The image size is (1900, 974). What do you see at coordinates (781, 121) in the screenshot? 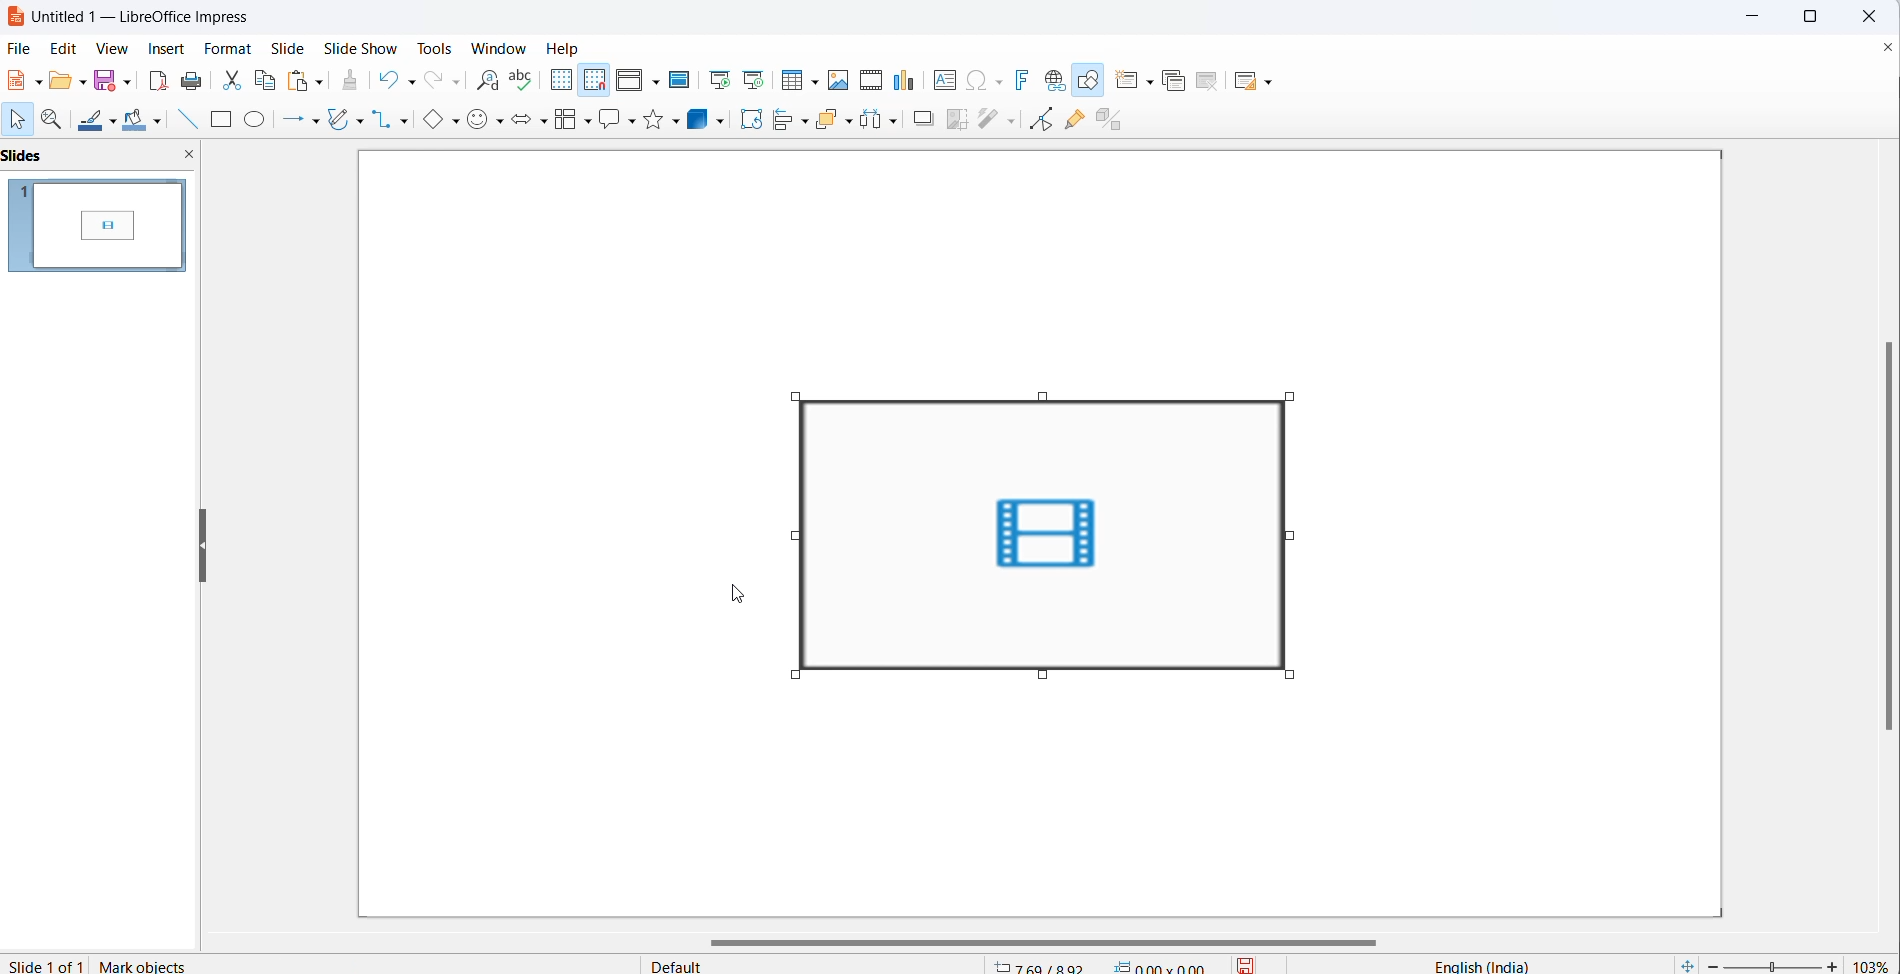
I see `align` at bounding box center [781, 121].